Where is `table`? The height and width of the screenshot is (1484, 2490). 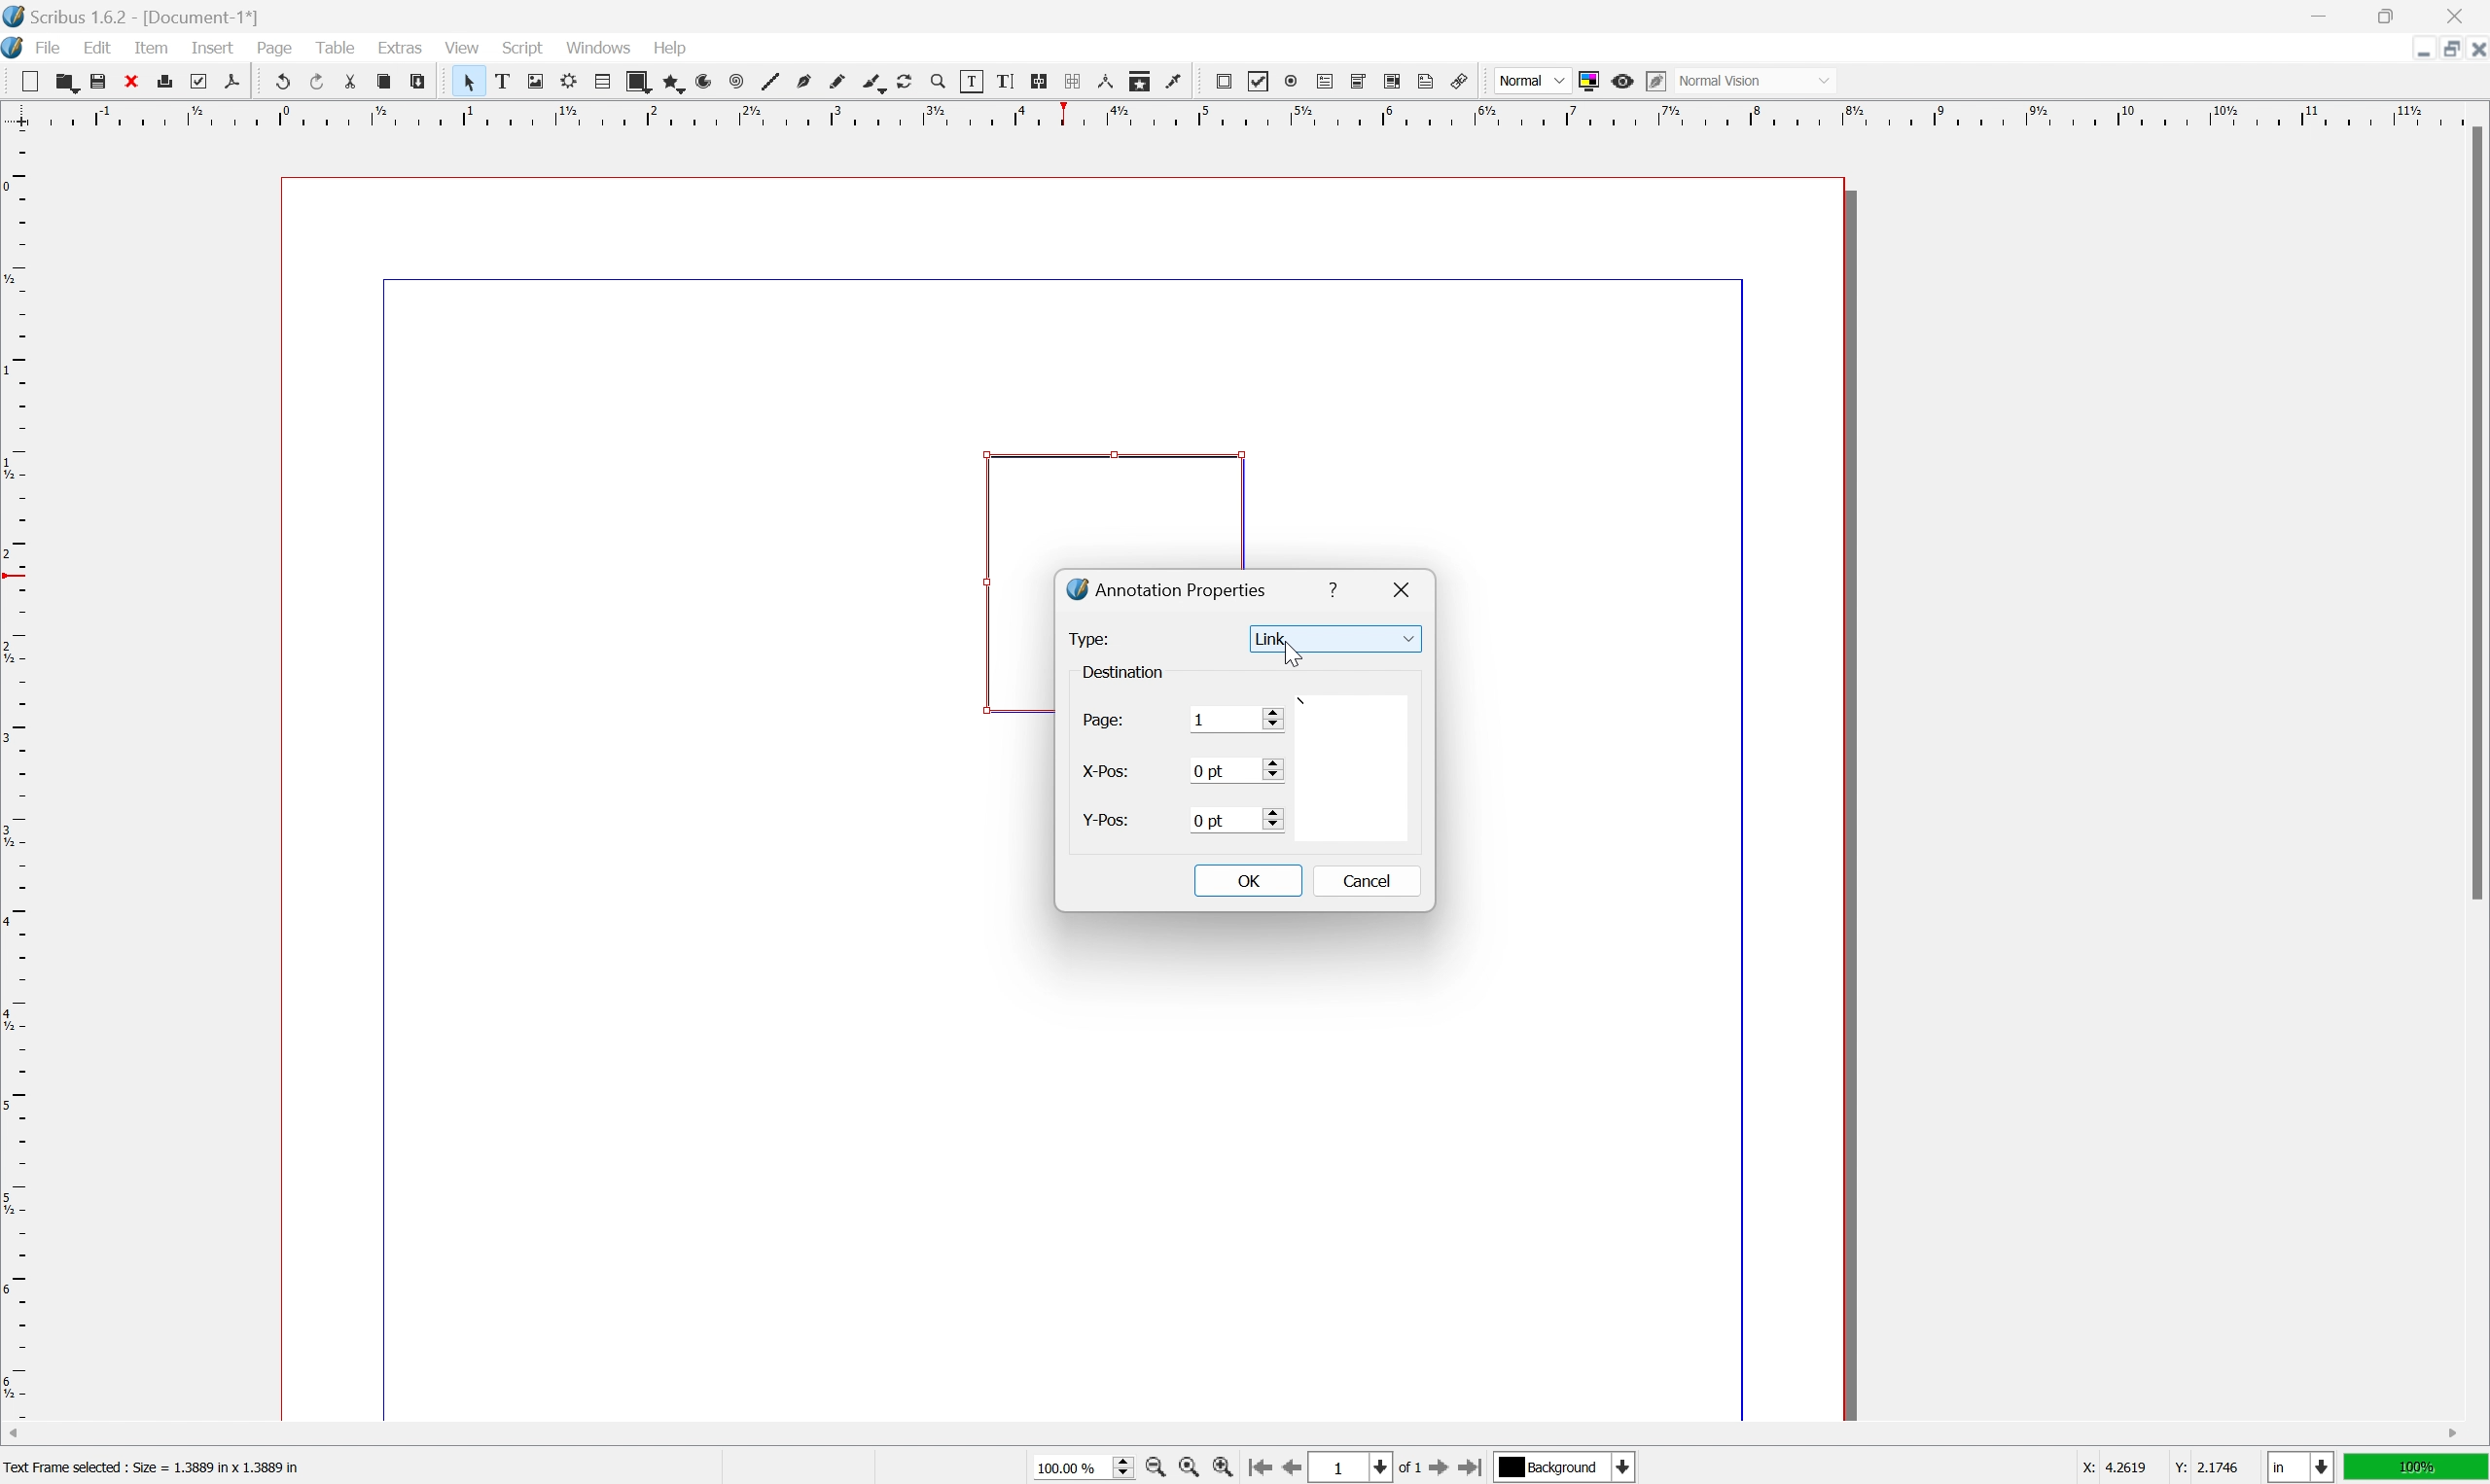
table is located at coordinates (602, 82).